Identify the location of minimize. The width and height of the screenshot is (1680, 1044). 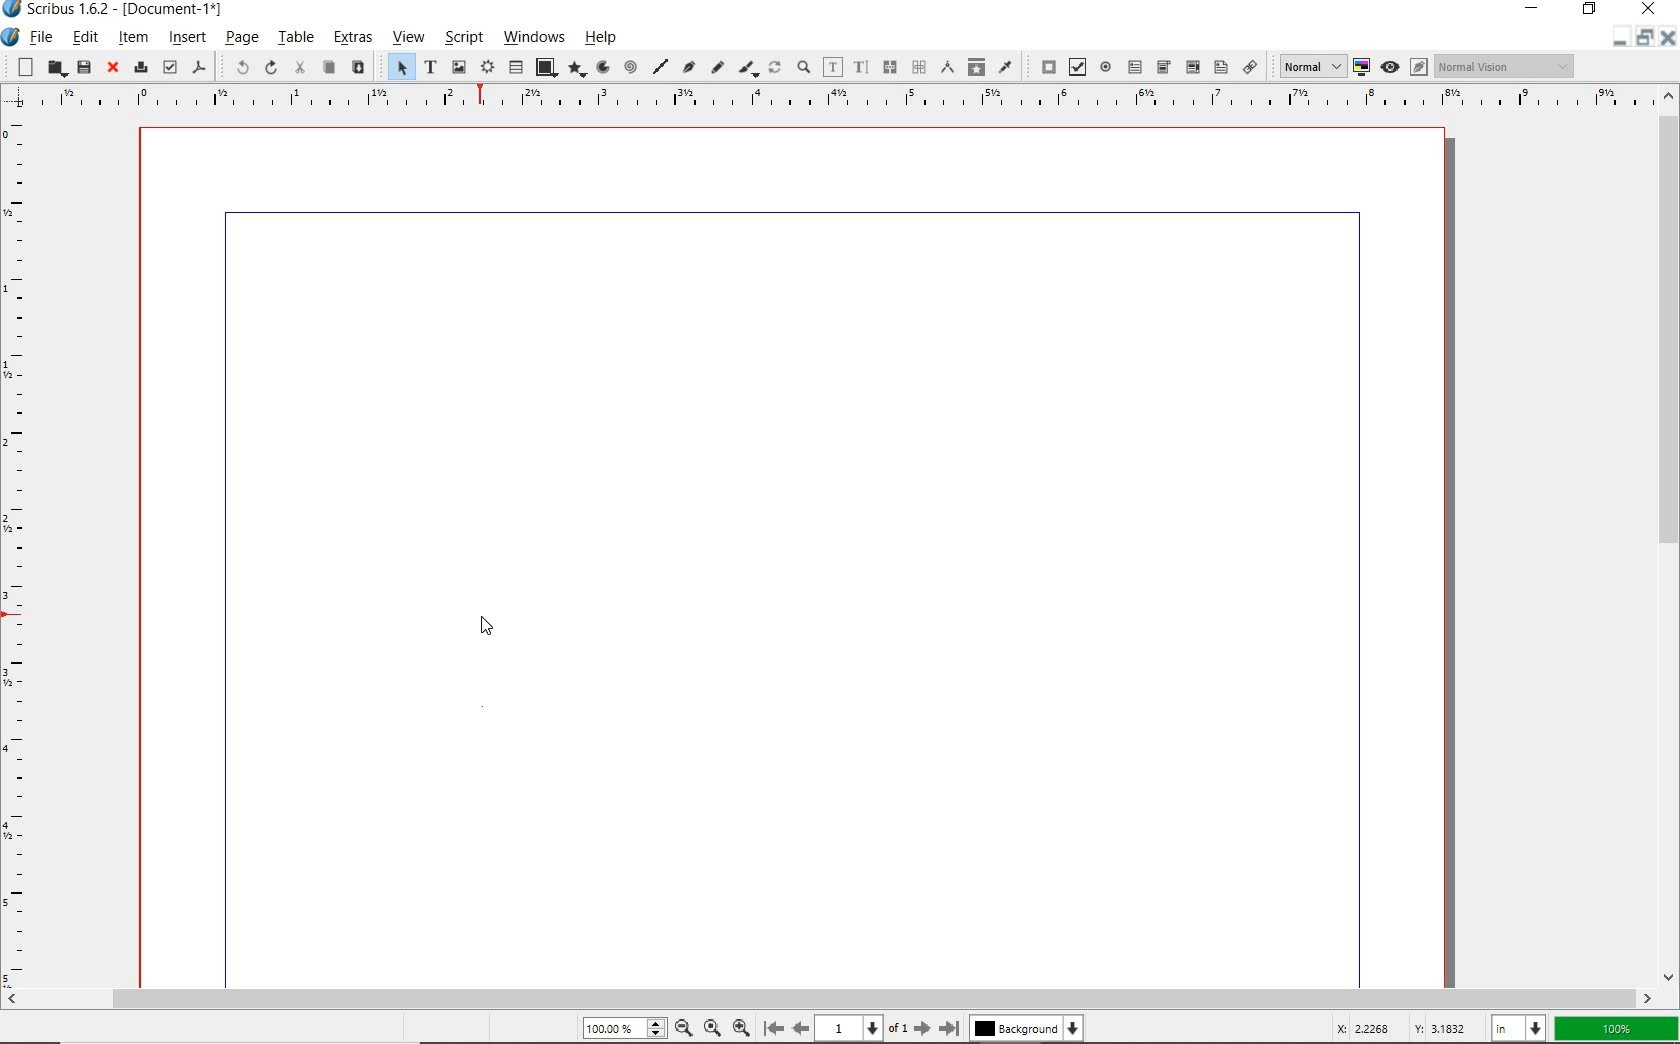
(1536, 10).